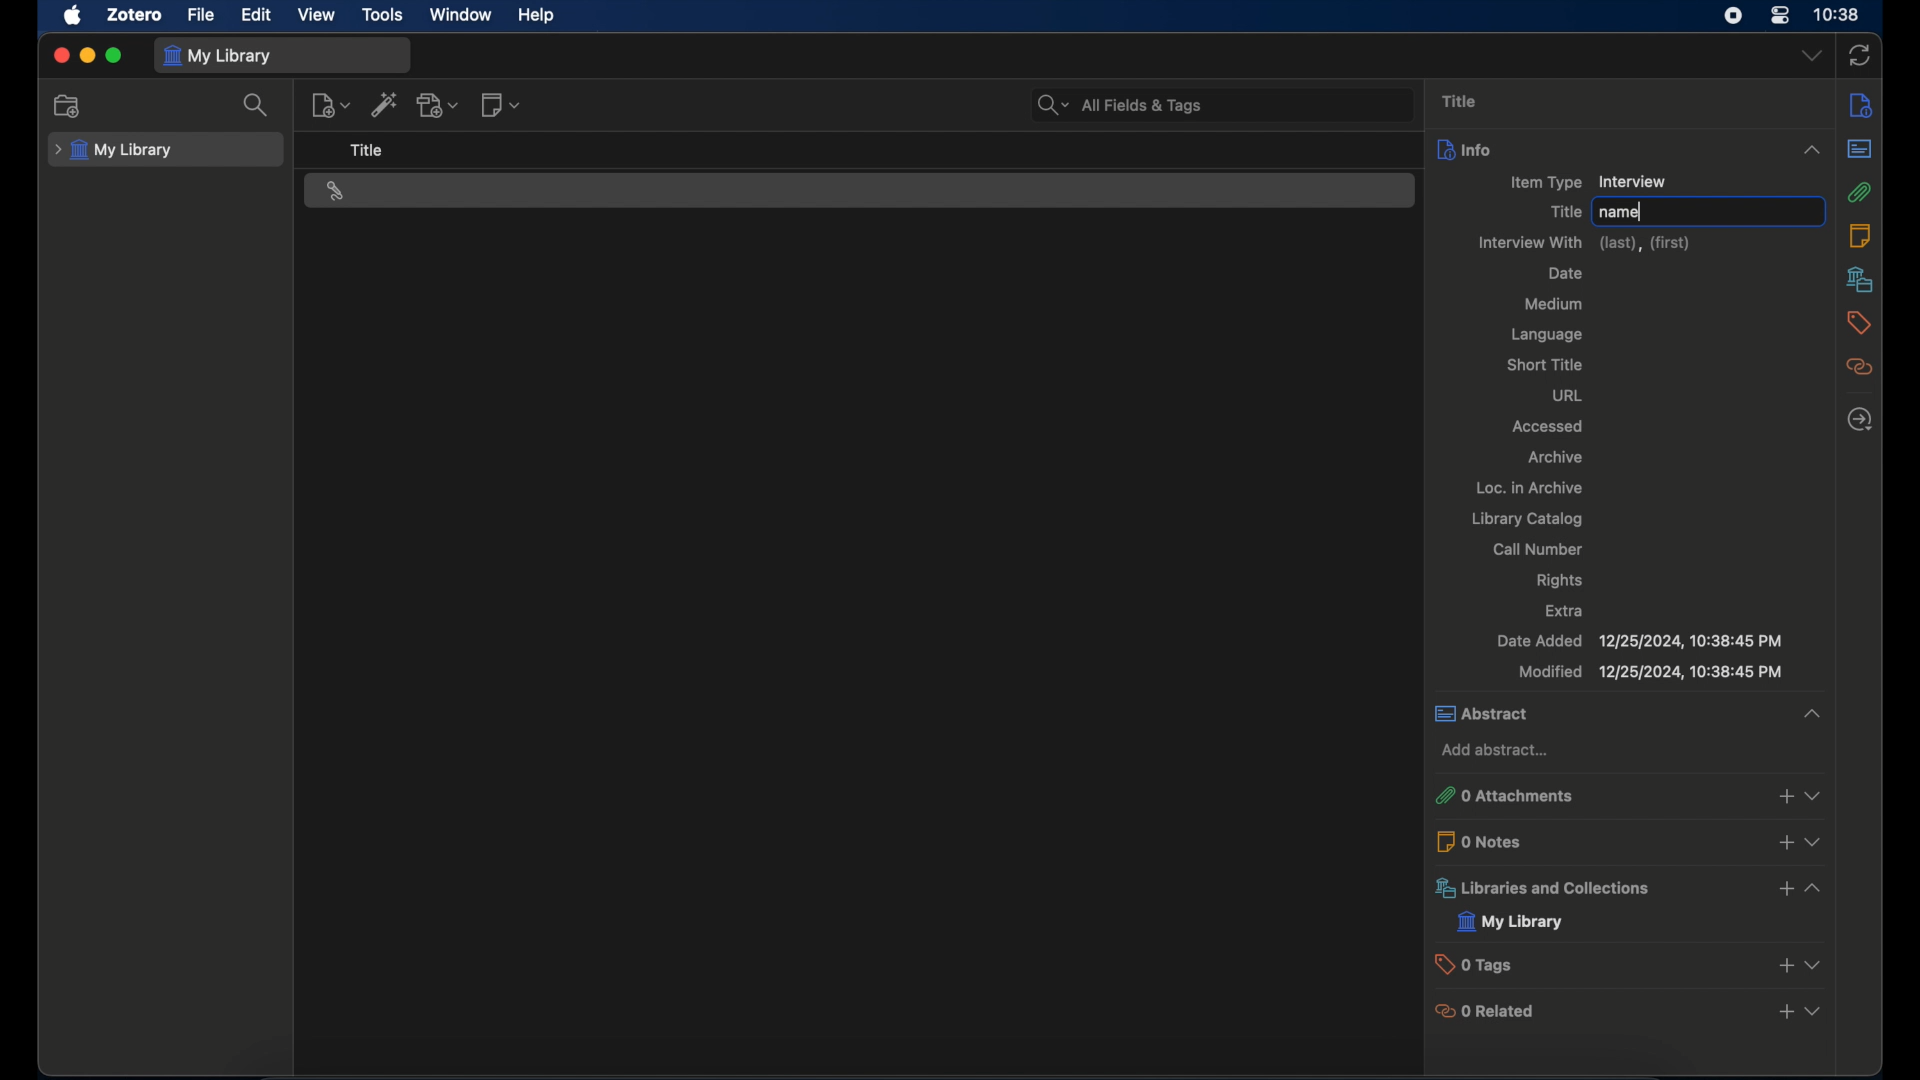  What do you see at coordinates (384, 104) in the screenshot?
I see `add item by identifier` at bounding box center [384, 104].